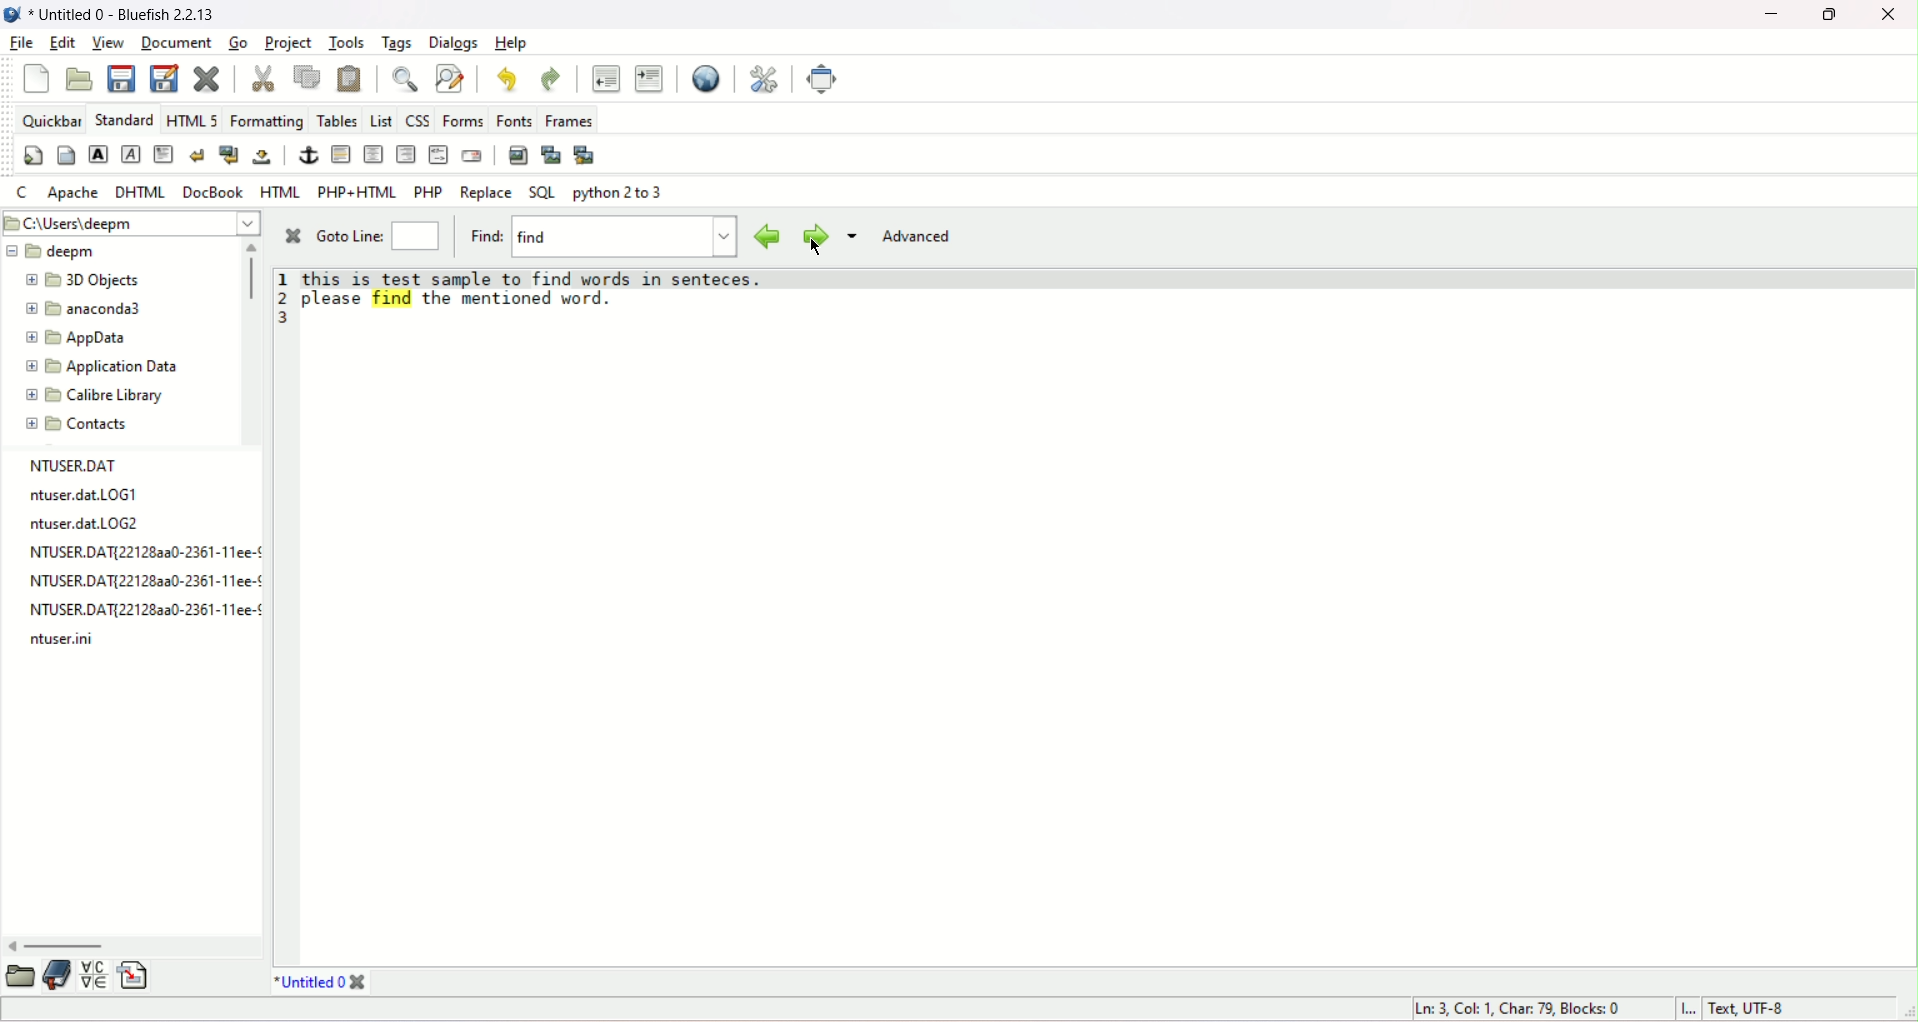  Describe the element at coordinates (624, 237) in the screenshot. I see `find` at that location.